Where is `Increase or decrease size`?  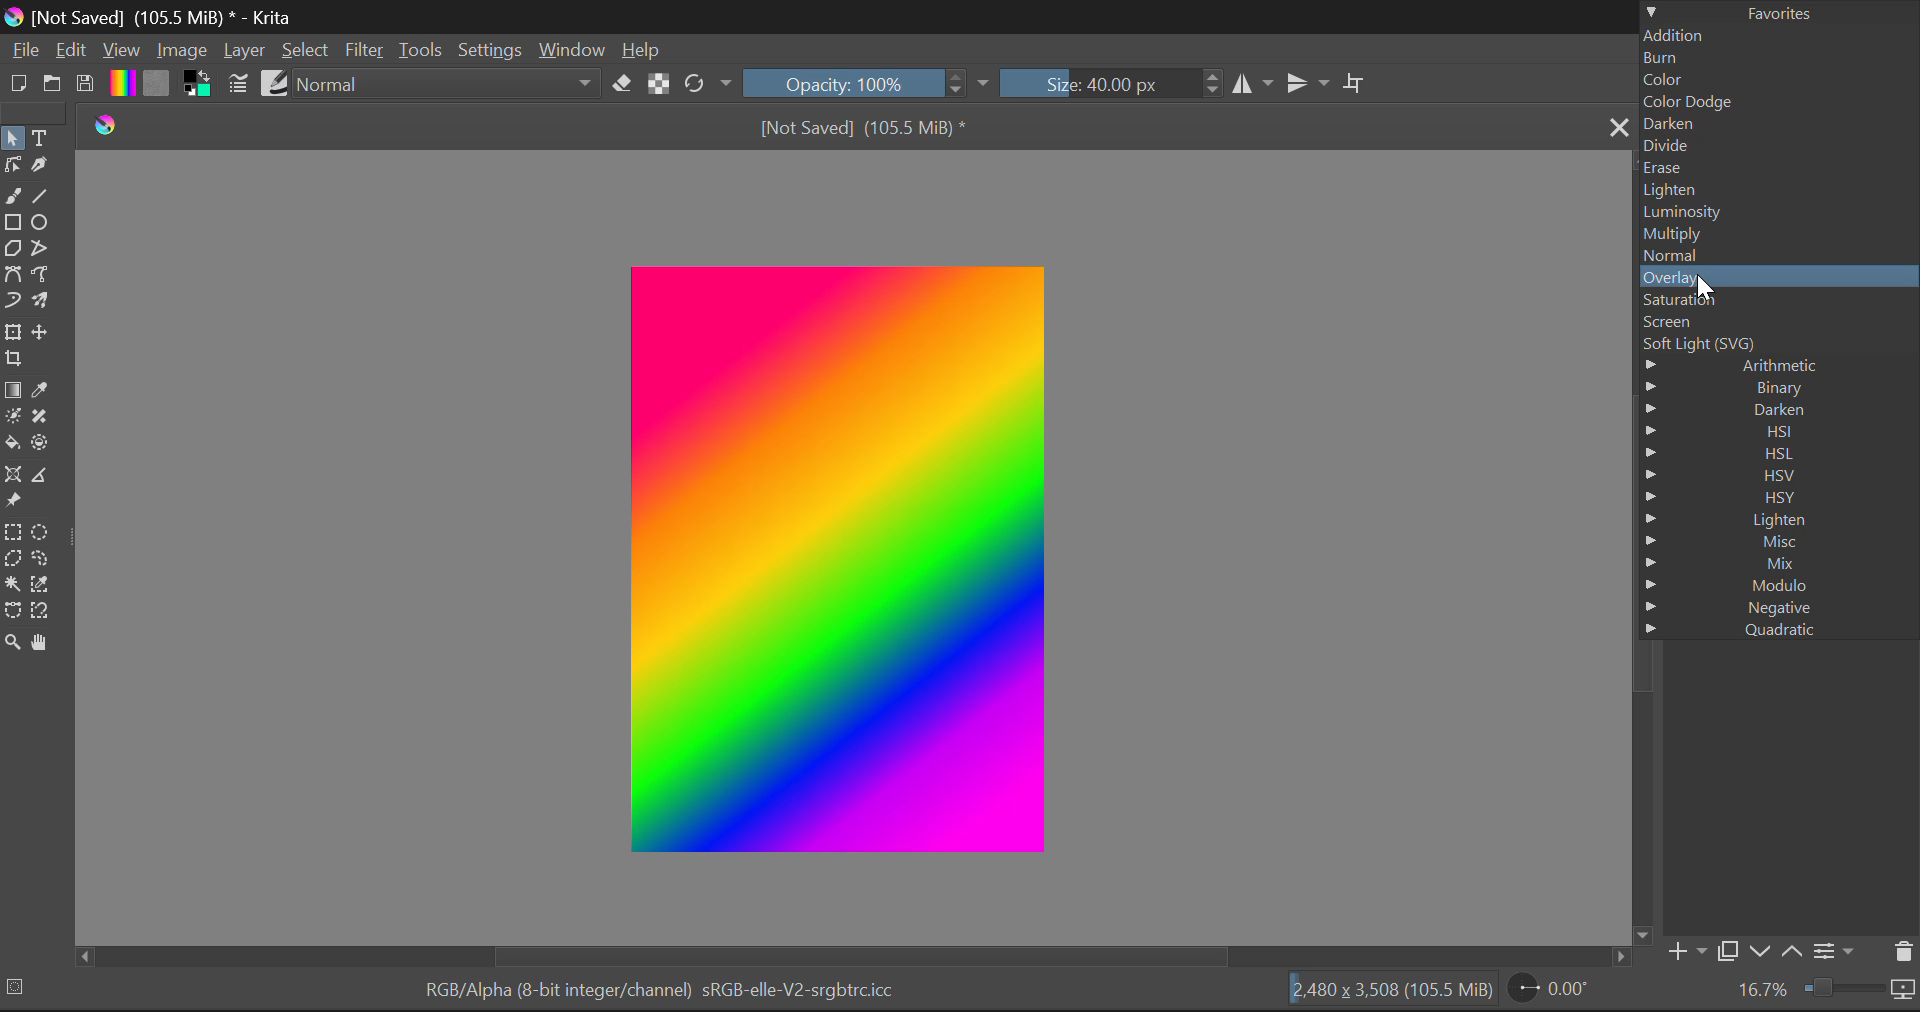 Increase or decrease size is located at coordinates (1209, 86).